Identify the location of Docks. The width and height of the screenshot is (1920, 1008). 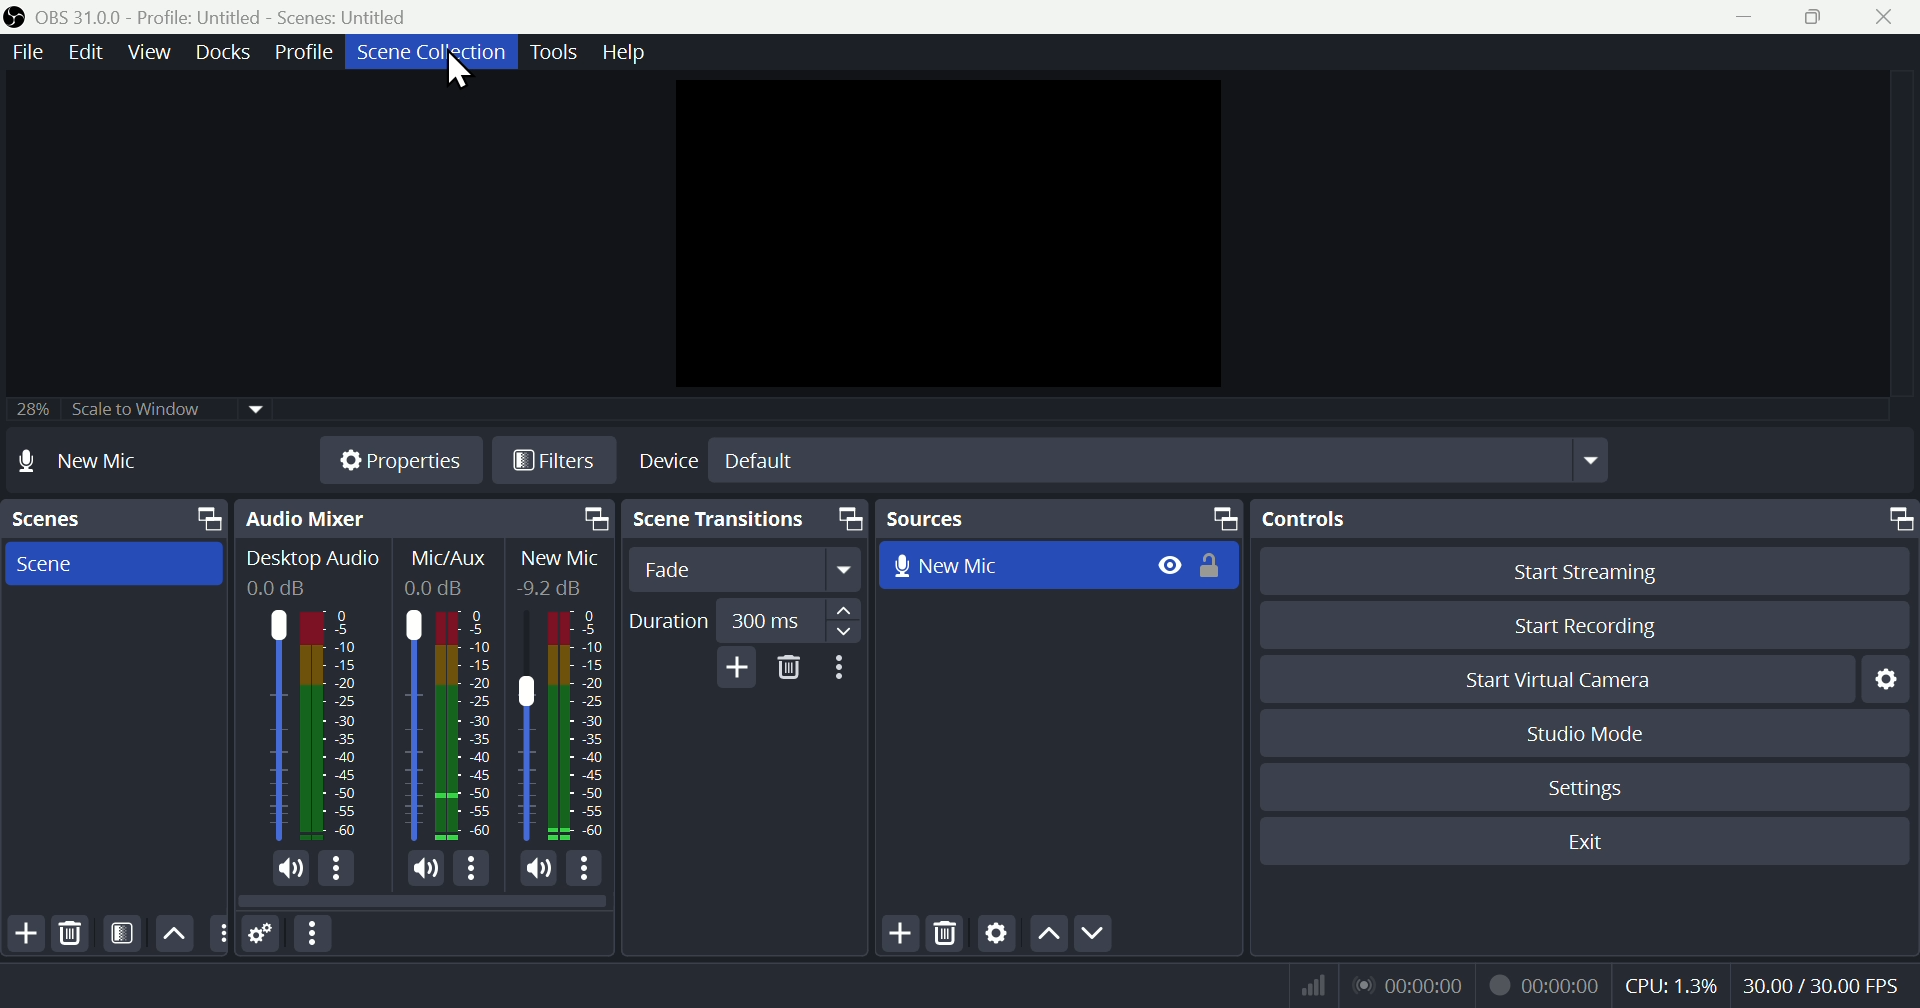
(219, 56).